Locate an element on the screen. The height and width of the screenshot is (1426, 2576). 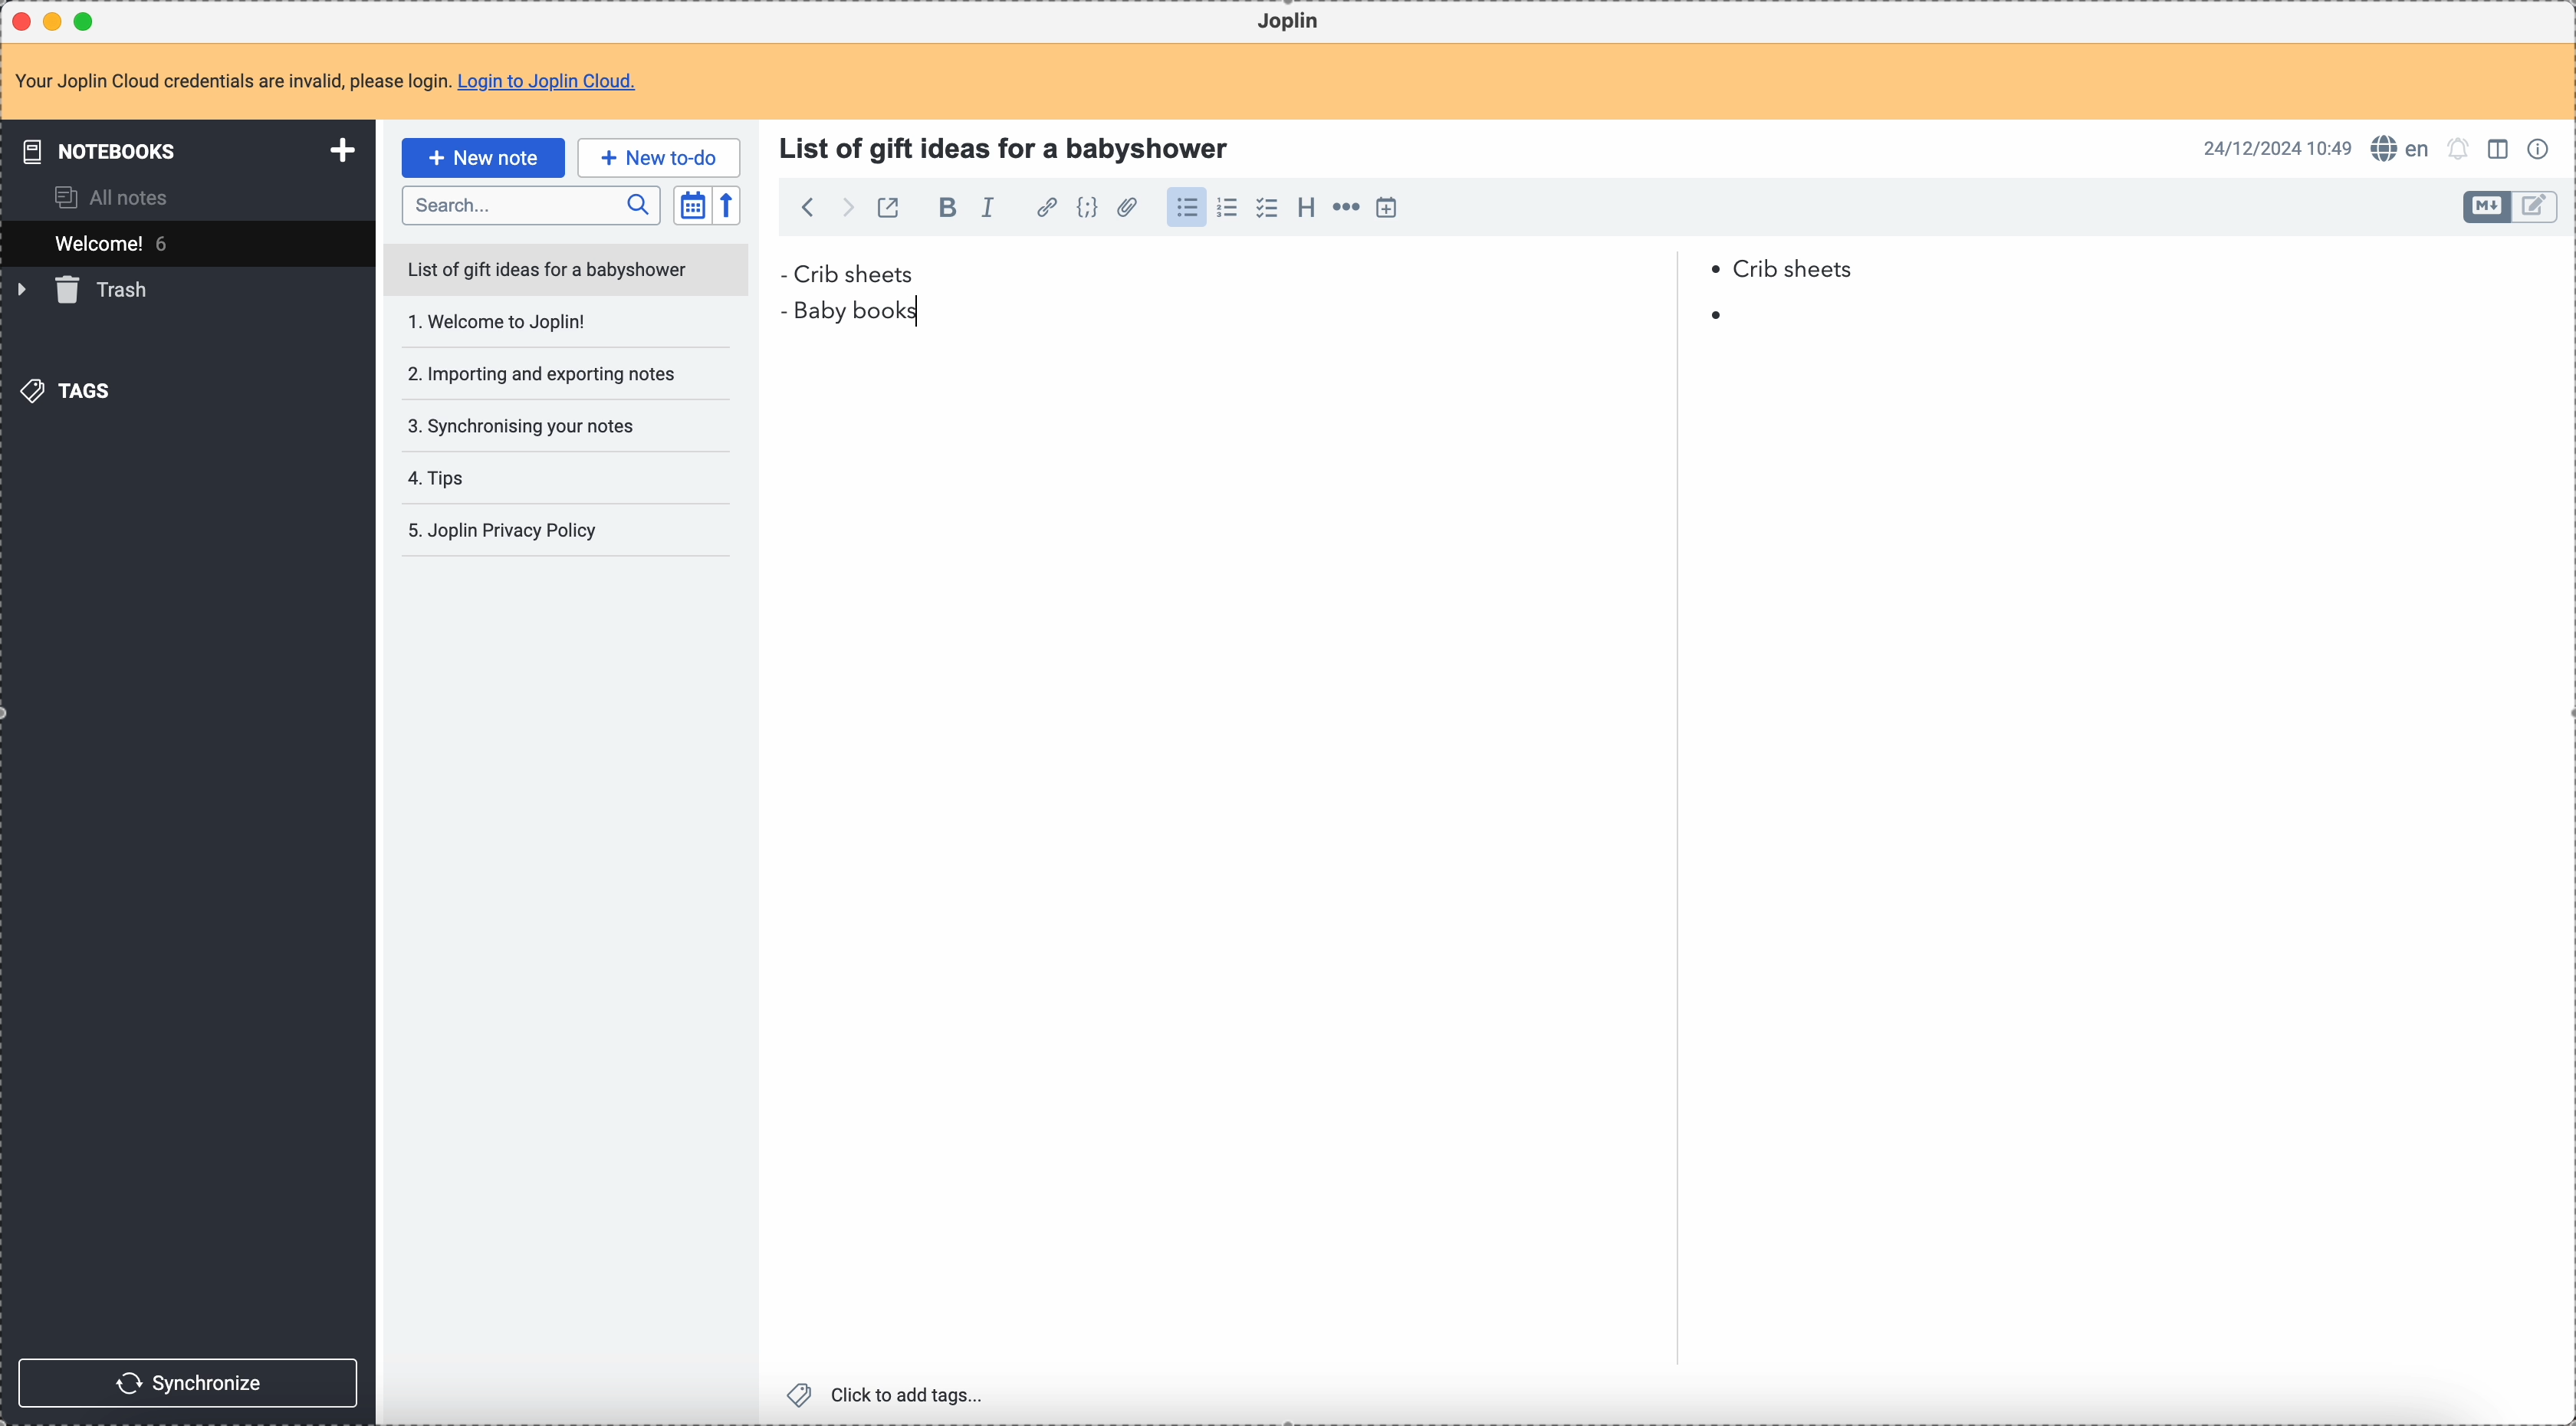
bullet point is located at coordinates (1716, 316).